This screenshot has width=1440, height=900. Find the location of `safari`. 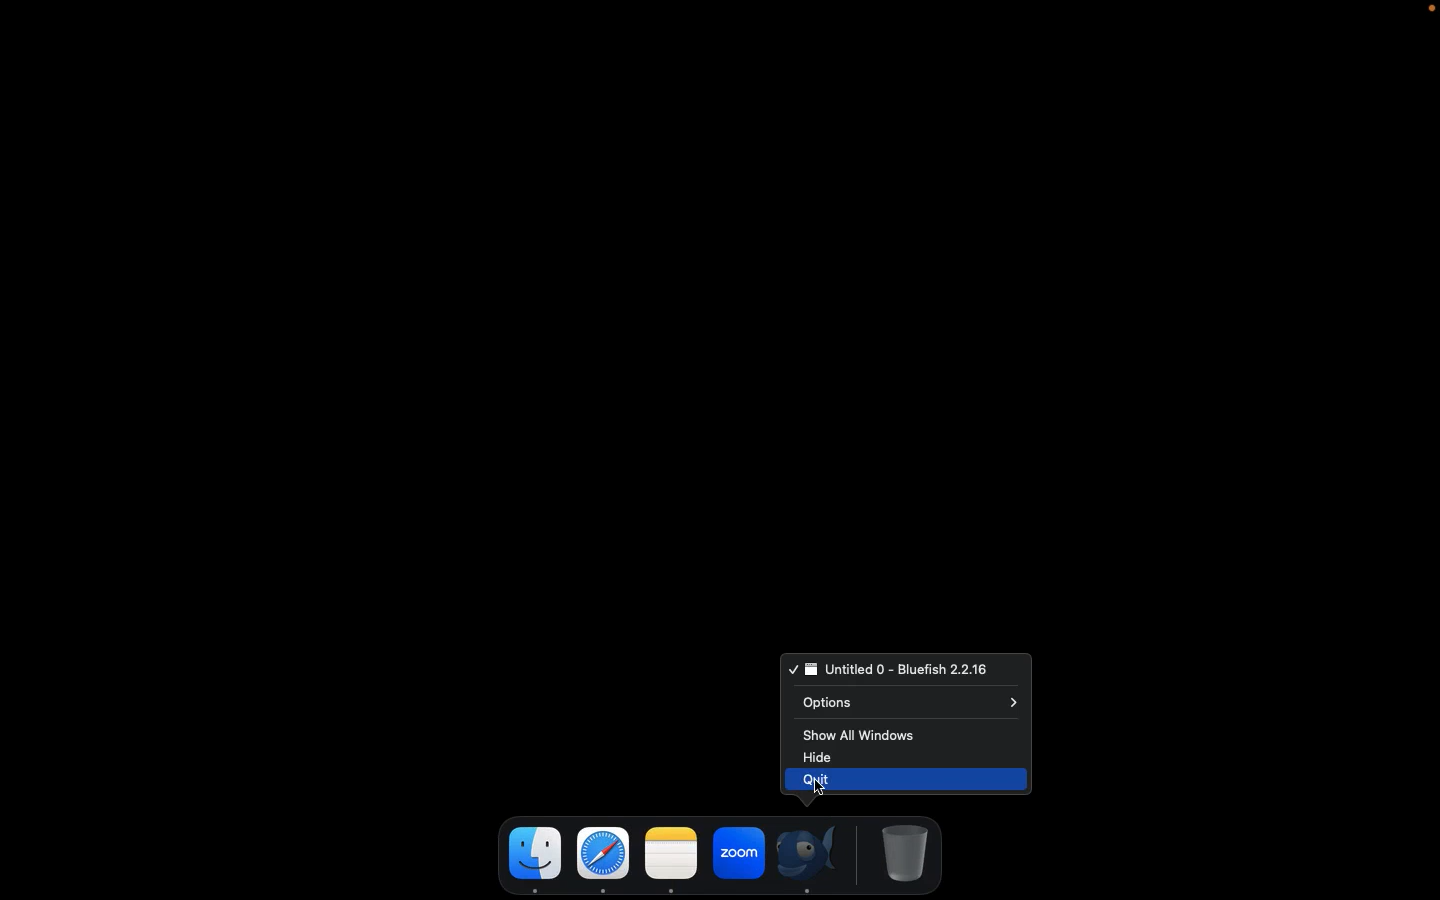

safari is located at coordinates (604, 853).